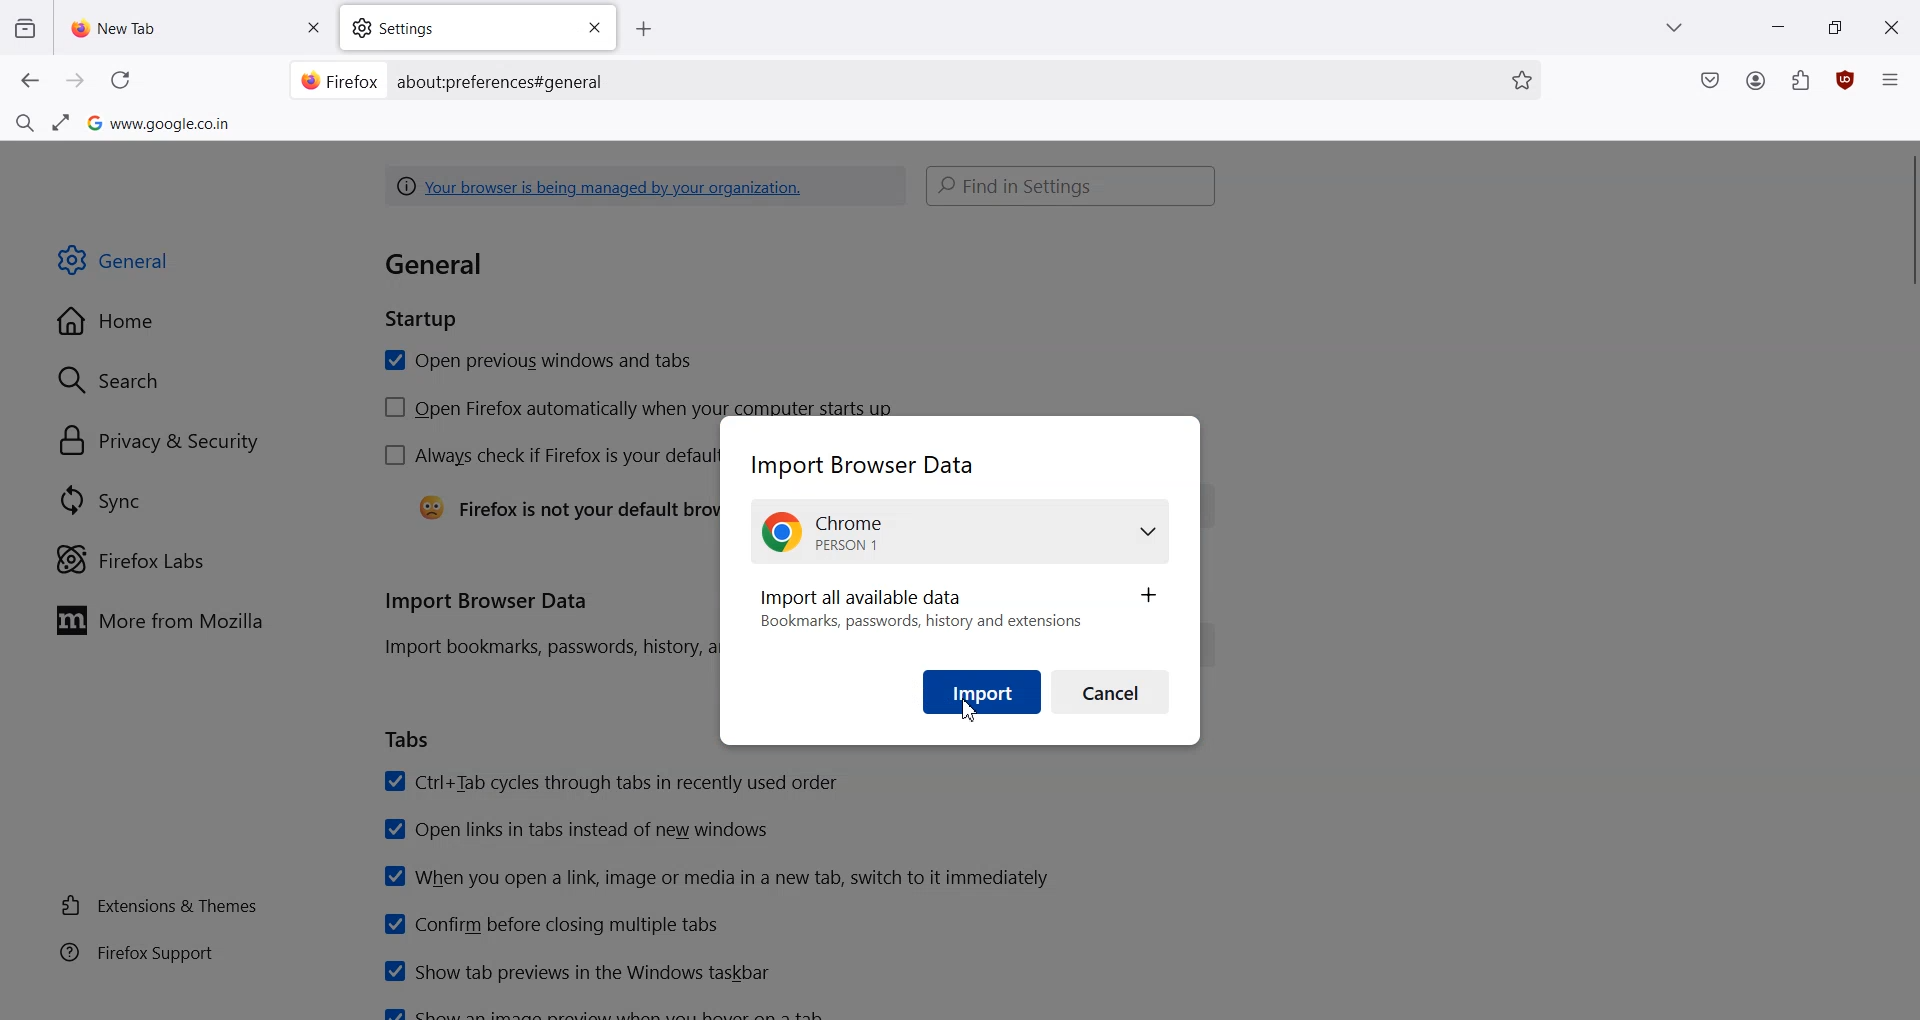 Image resolution: width=1920 pixels, height=1020 pixels. Describe the element at coordinates (872, 467) in the screenshot. I see `Import Browser Data` at that location.